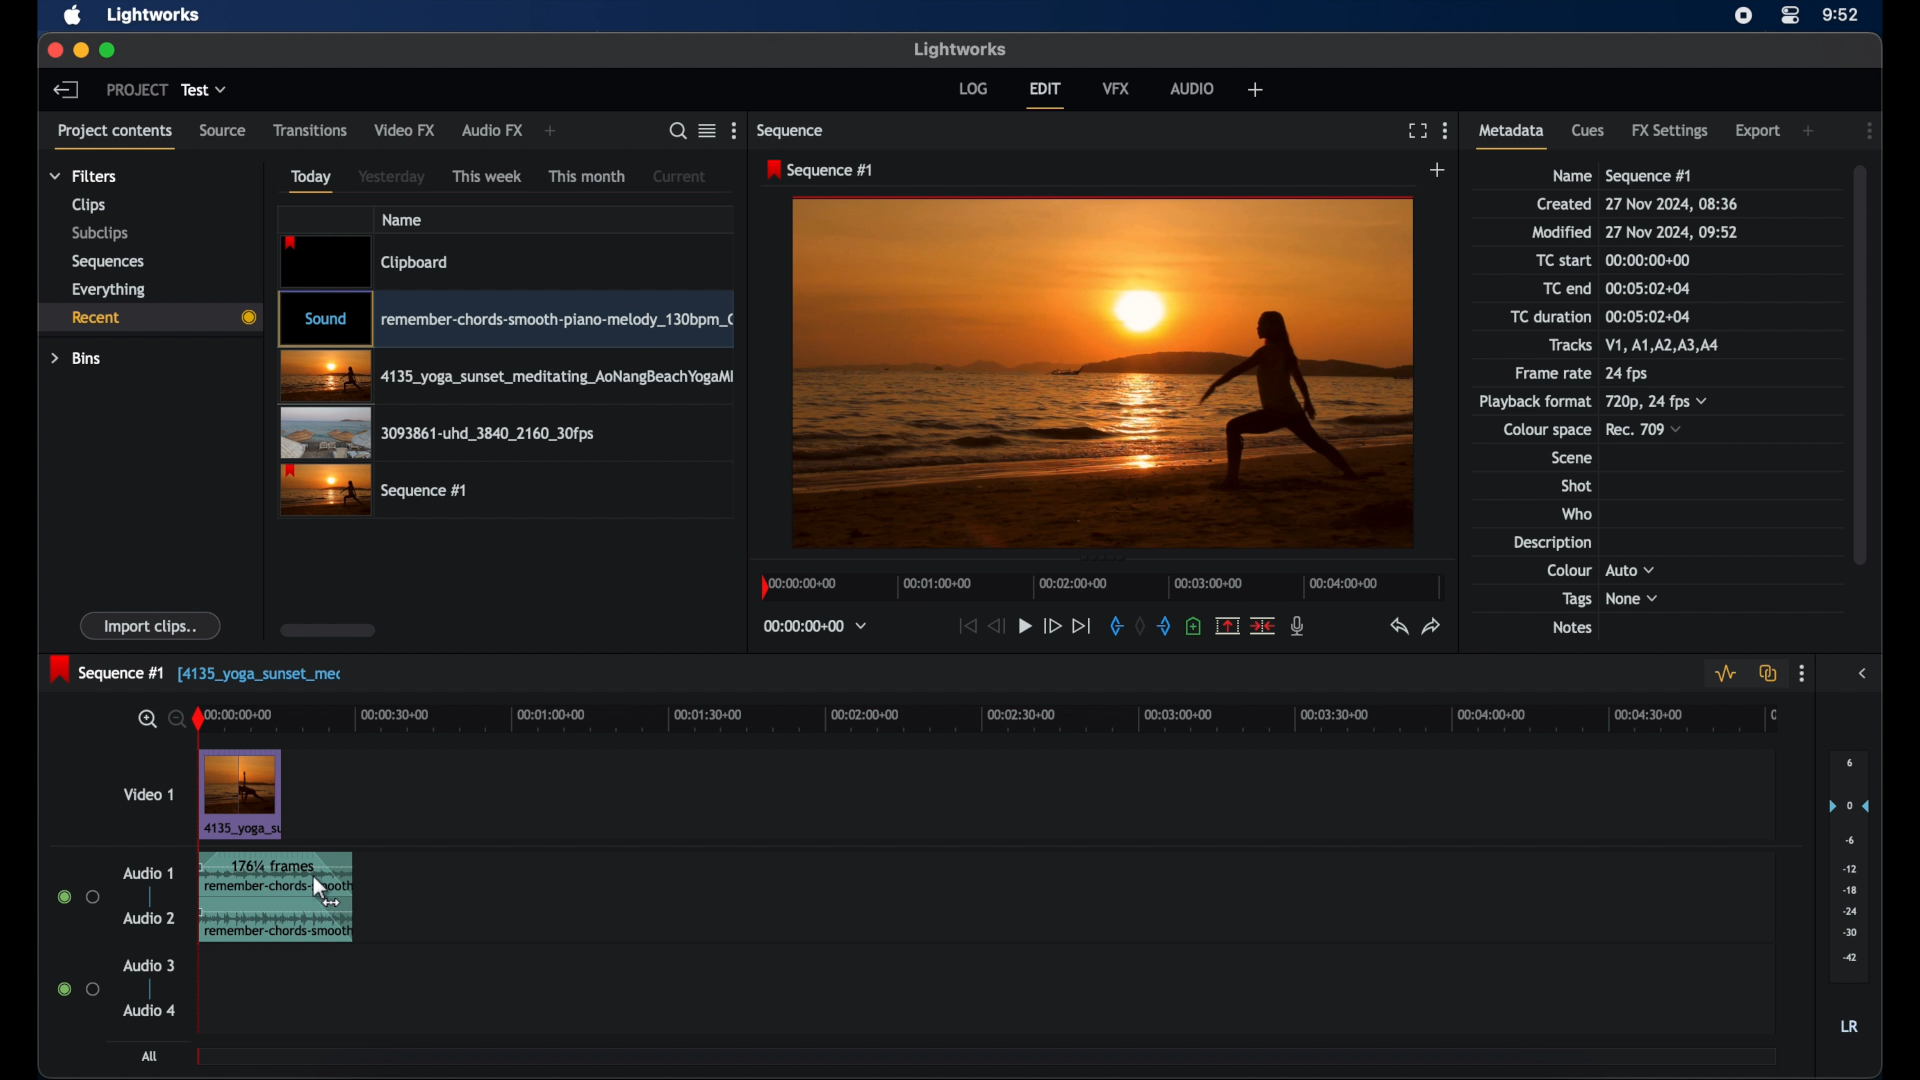 The height and width of the screenshot is (1080, 1920). What do you see at coordinates (406, 129) in the screenshot?
I see `video fx` at bounding box center [406, 129].